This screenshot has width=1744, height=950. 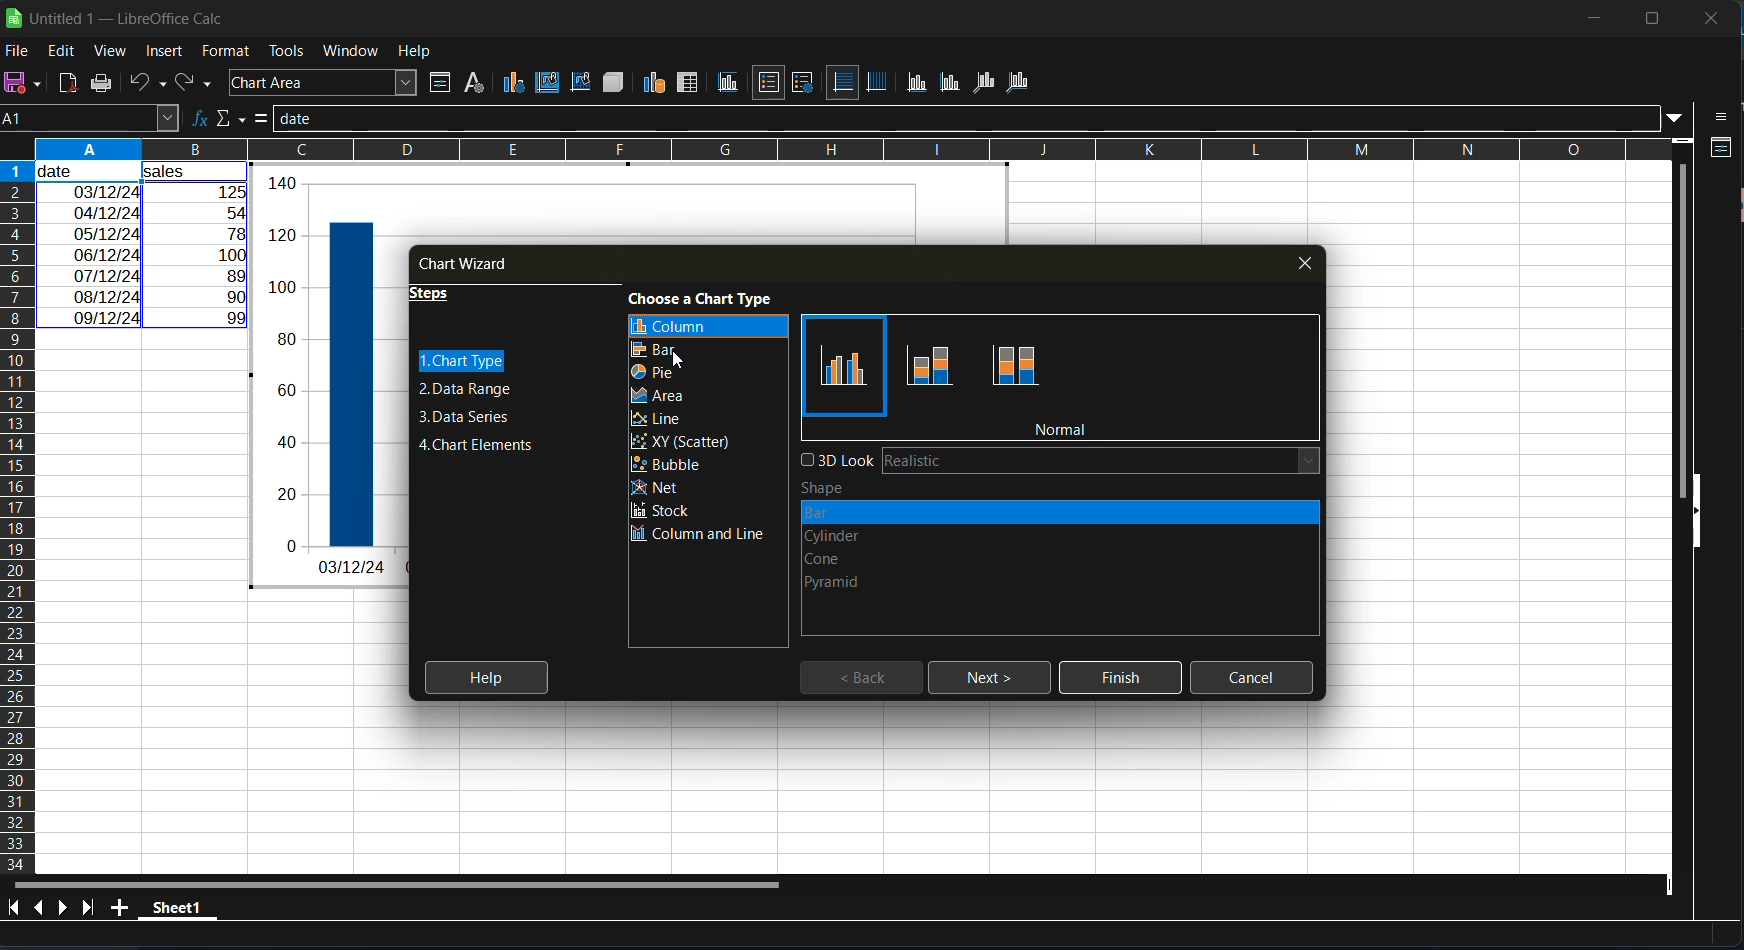 I want to click on finish, so click(x=1117, y=681).